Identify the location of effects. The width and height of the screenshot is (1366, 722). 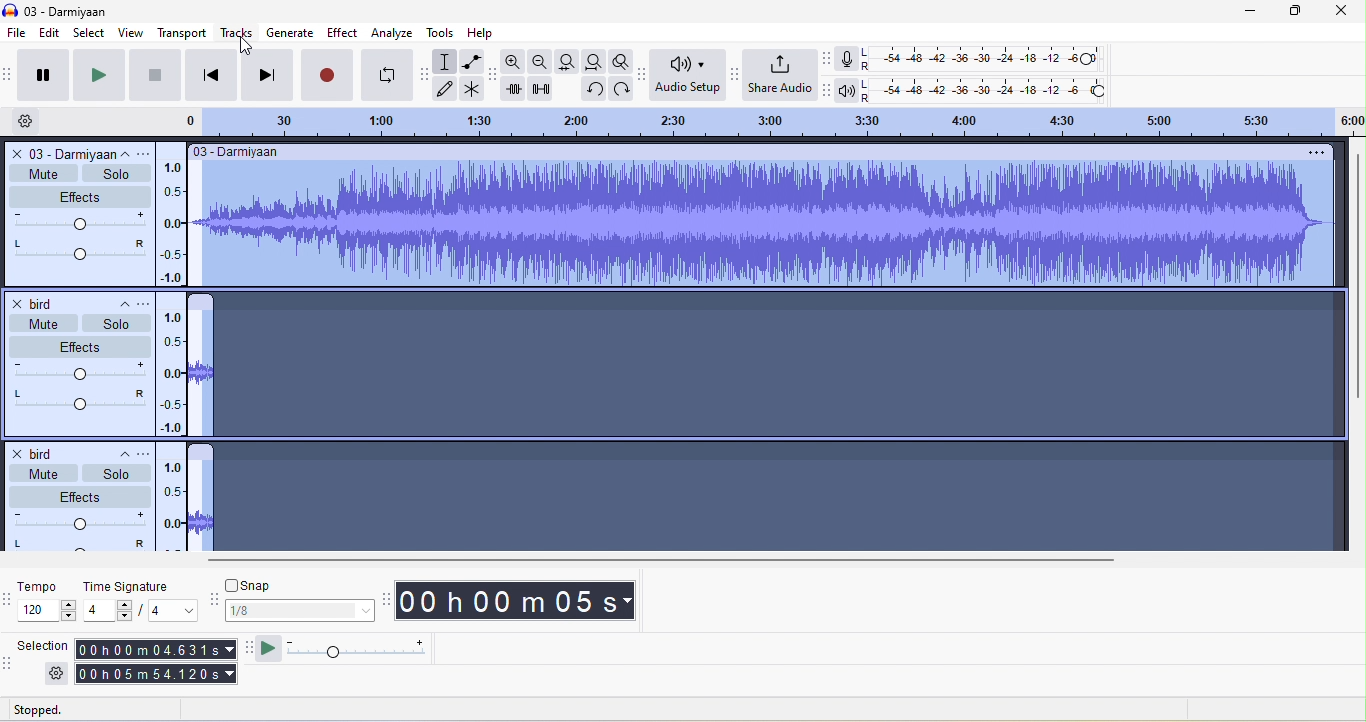
(81, 496).